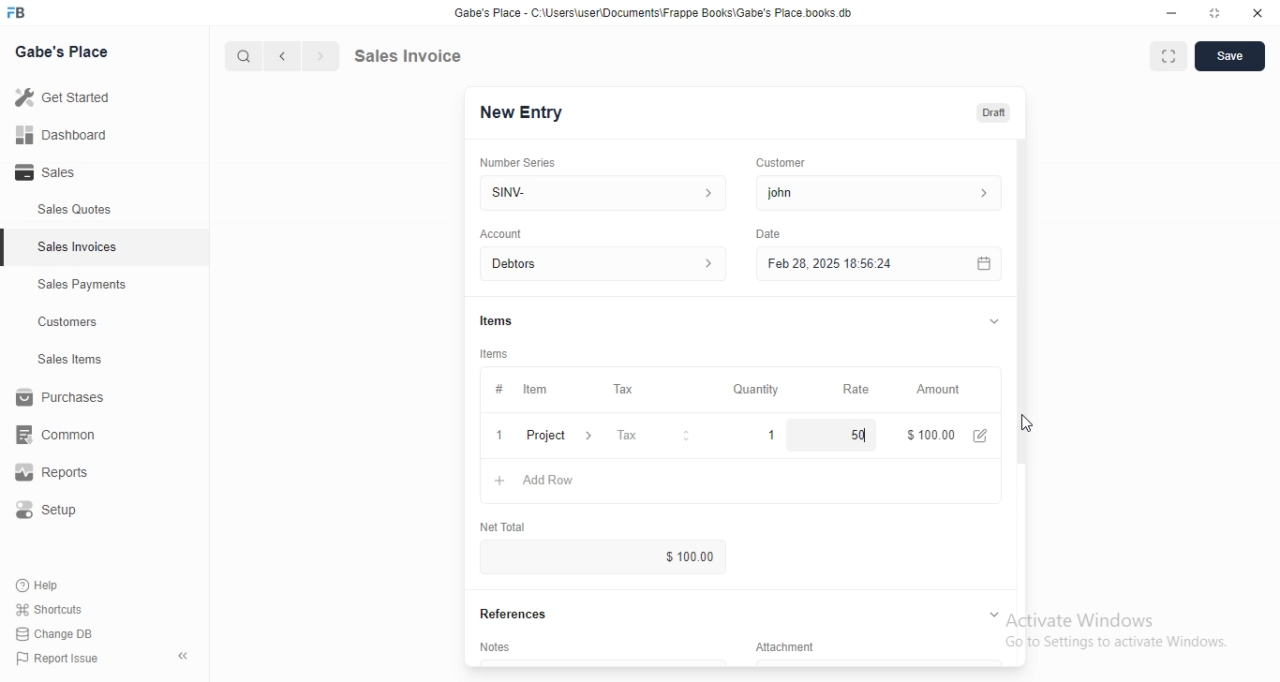 This screenshot has width=1280, height=682. What do you see at coordinates (64, 175) in the screenshot?
I see `- Sales` at bounding box center [64, 175].